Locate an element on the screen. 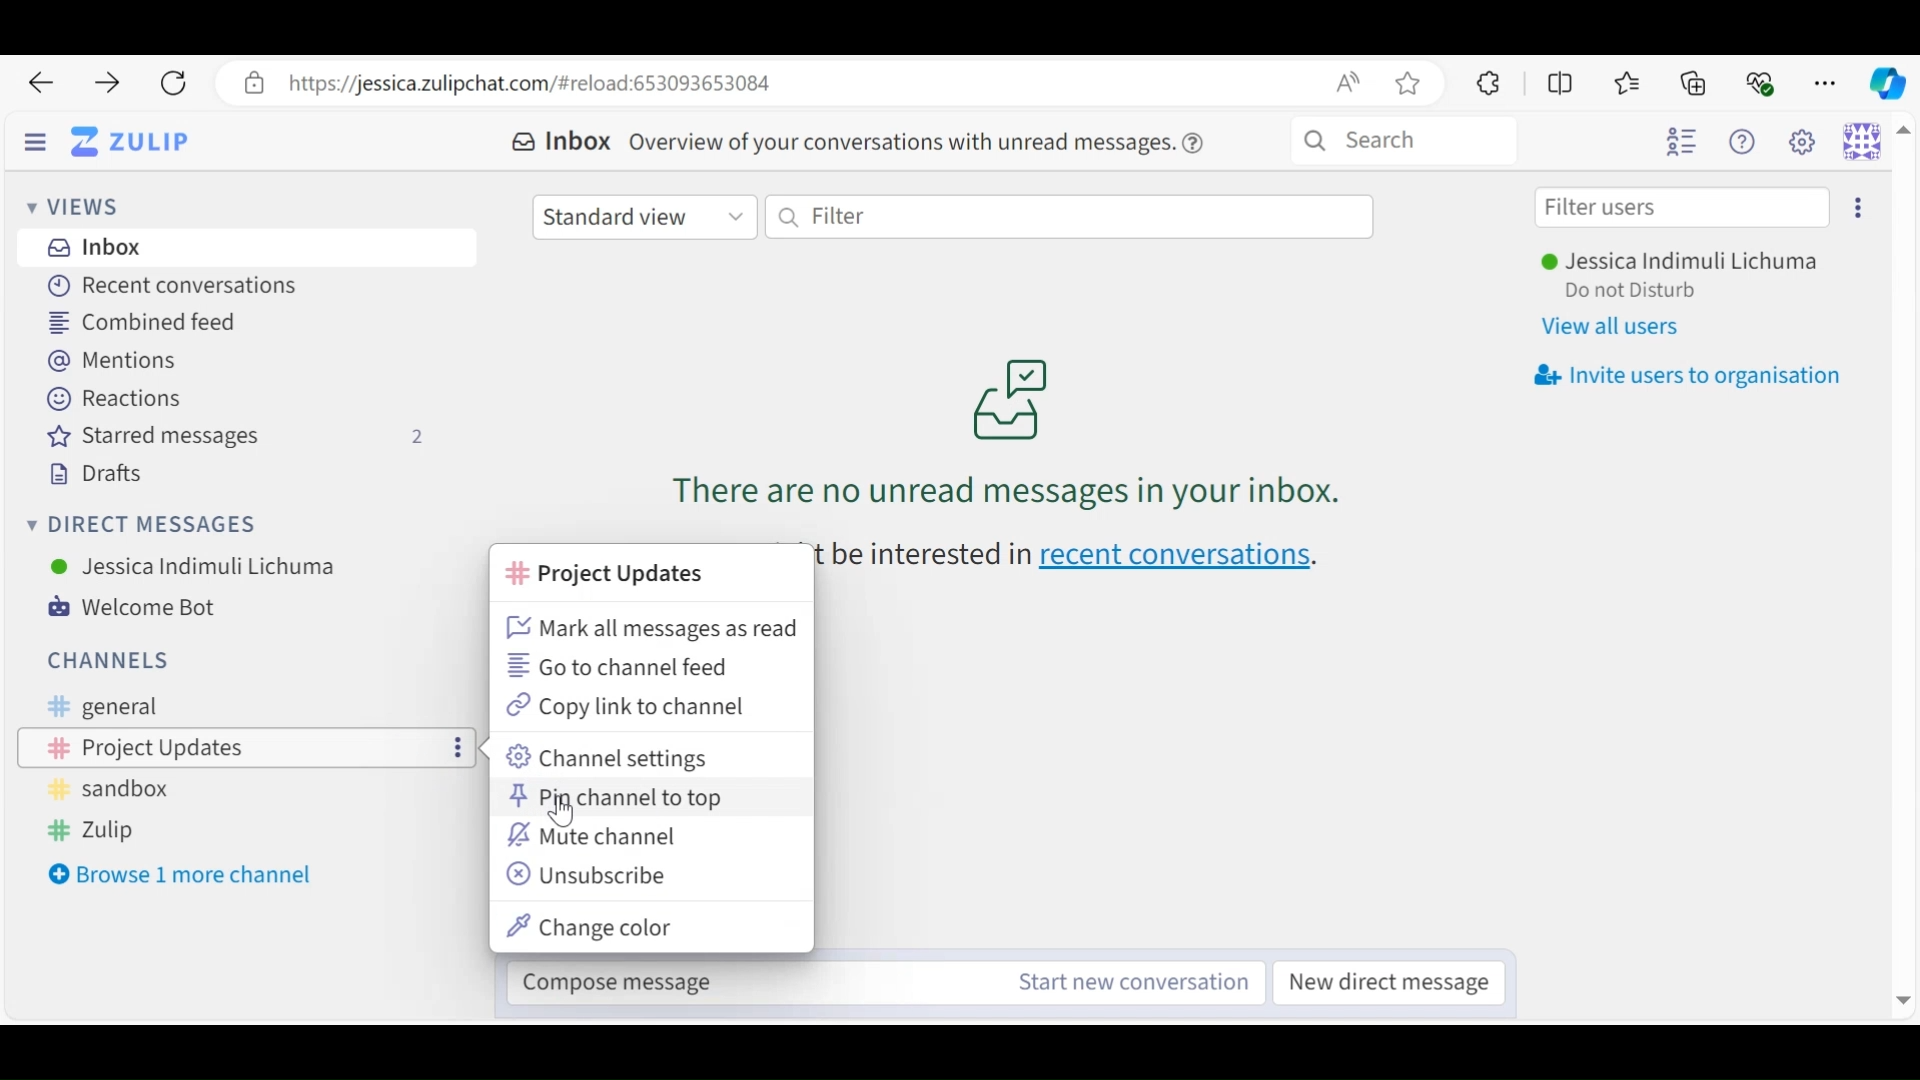  Reload is located at coordinates (172, 84).